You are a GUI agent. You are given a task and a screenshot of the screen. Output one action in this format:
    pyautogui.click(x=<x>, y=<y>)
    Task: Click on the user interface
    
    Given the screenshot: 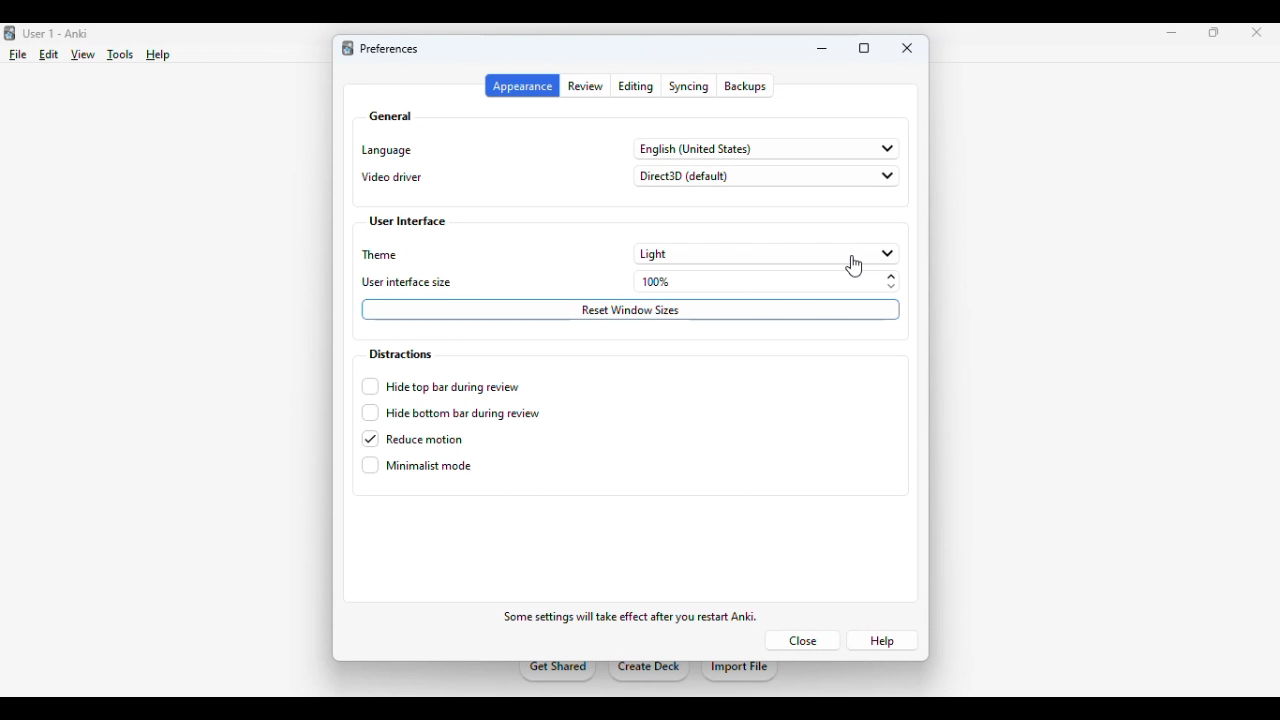 What is the action you would take?
    pyautogui.click(x=408, y=222)
    